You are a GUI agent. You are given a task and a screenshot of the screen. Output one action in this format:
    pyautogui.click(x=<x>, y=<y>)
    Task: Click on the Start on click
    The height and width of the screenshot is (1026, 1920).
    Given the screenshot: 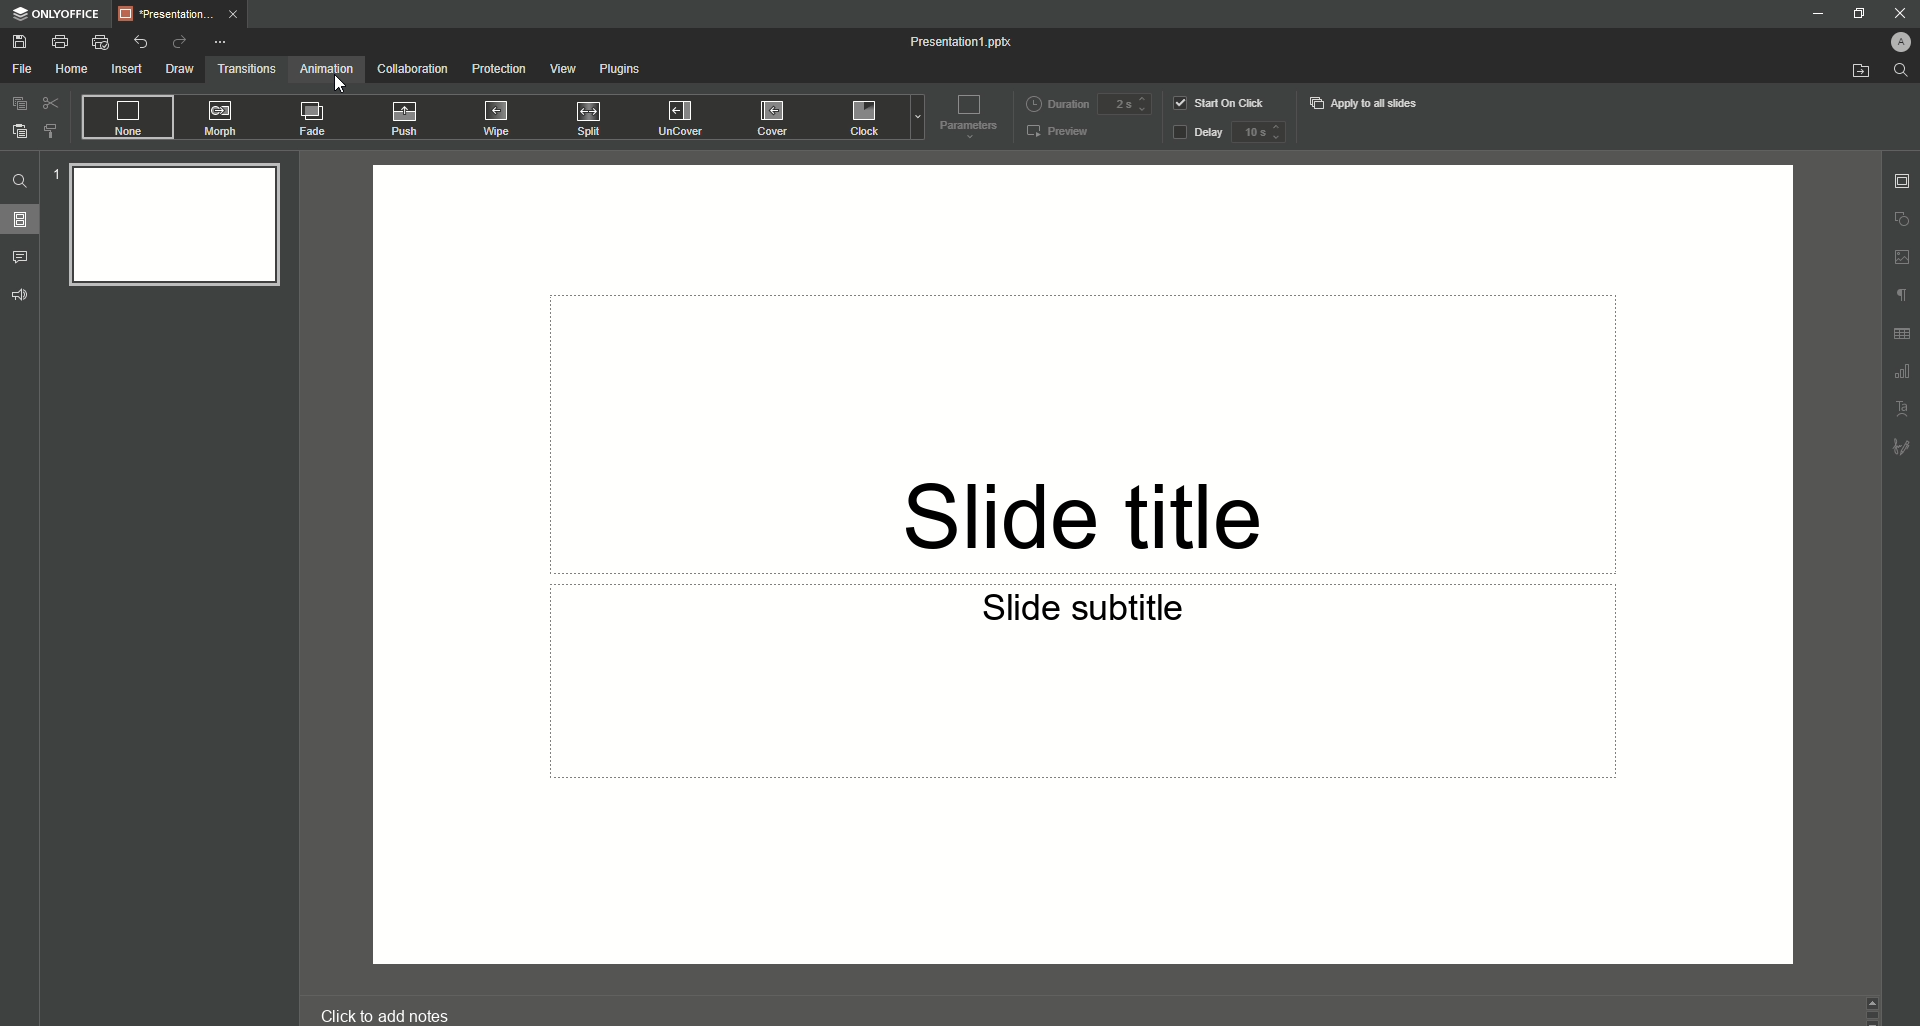 What is the action you would take?
    pyautogui.click(x=1222, y=103)
    